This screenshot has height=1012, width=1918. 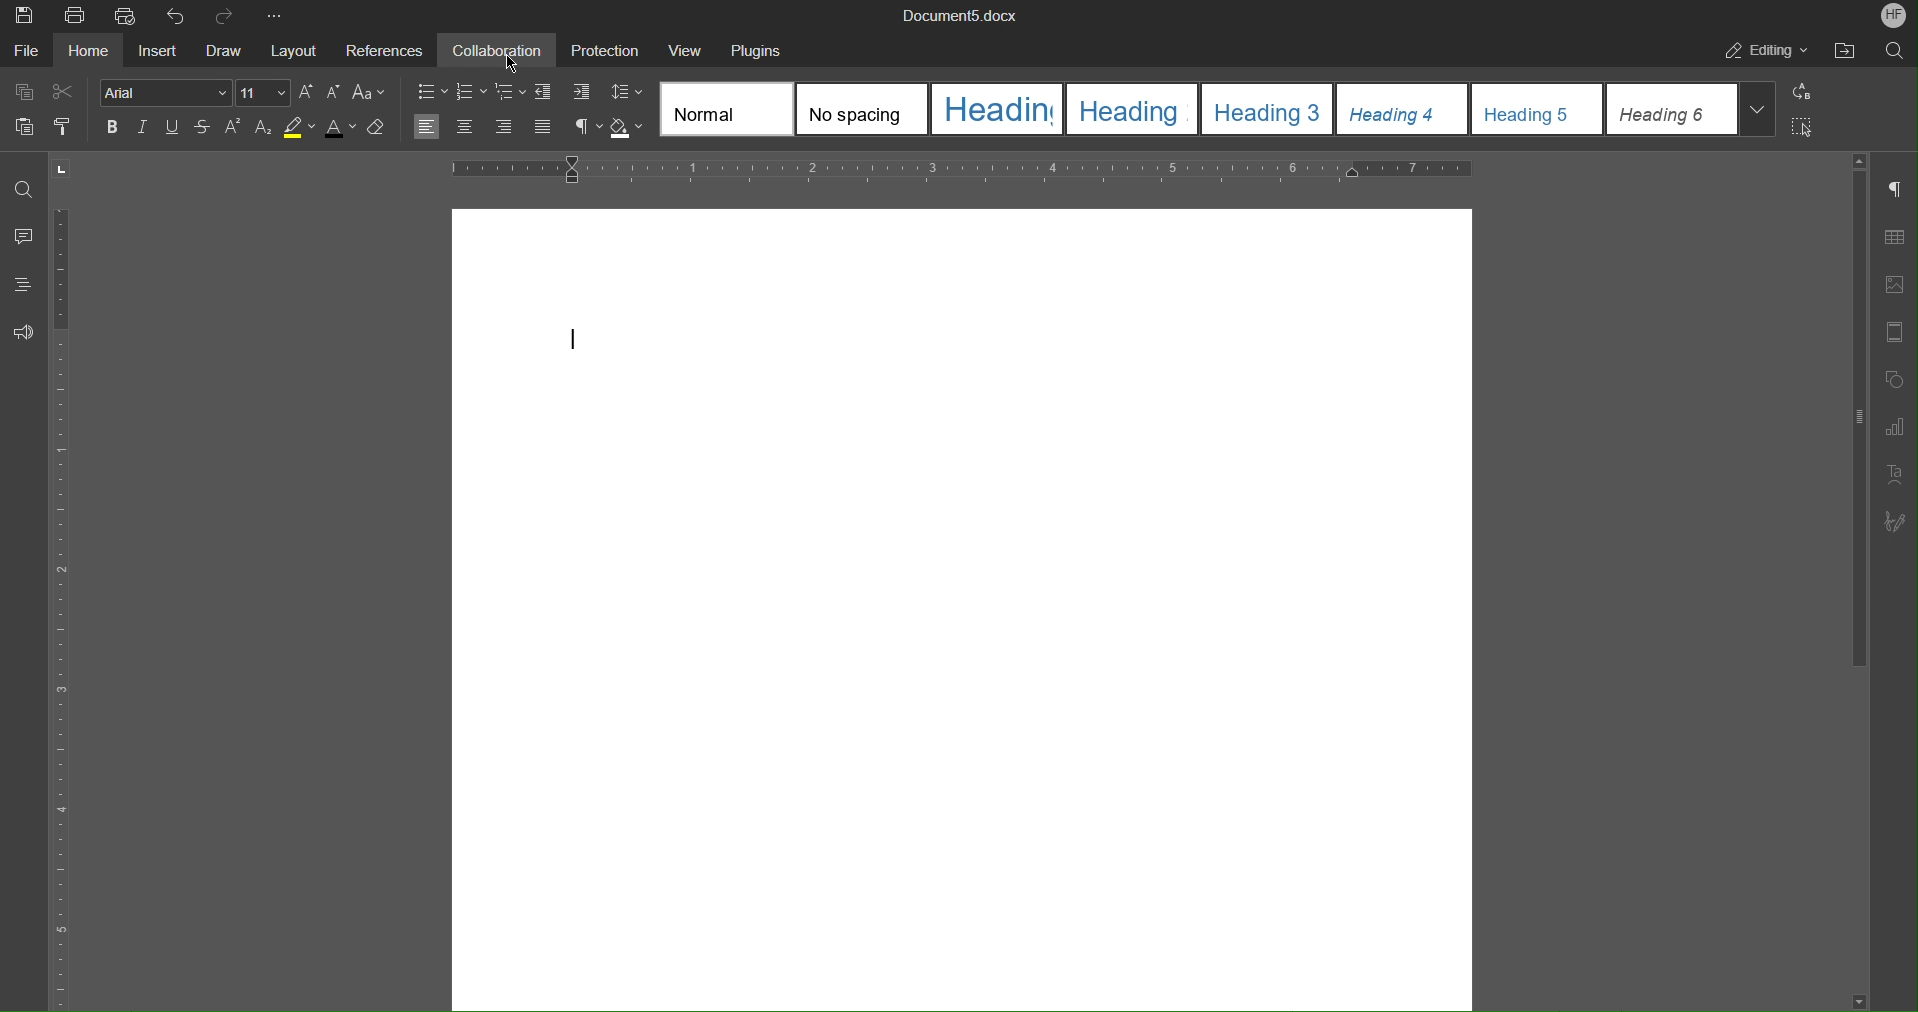 What do you see at coordinates (334, 93) in the screenshot?
I see `Decrease size` at bounding box center [334, 93].